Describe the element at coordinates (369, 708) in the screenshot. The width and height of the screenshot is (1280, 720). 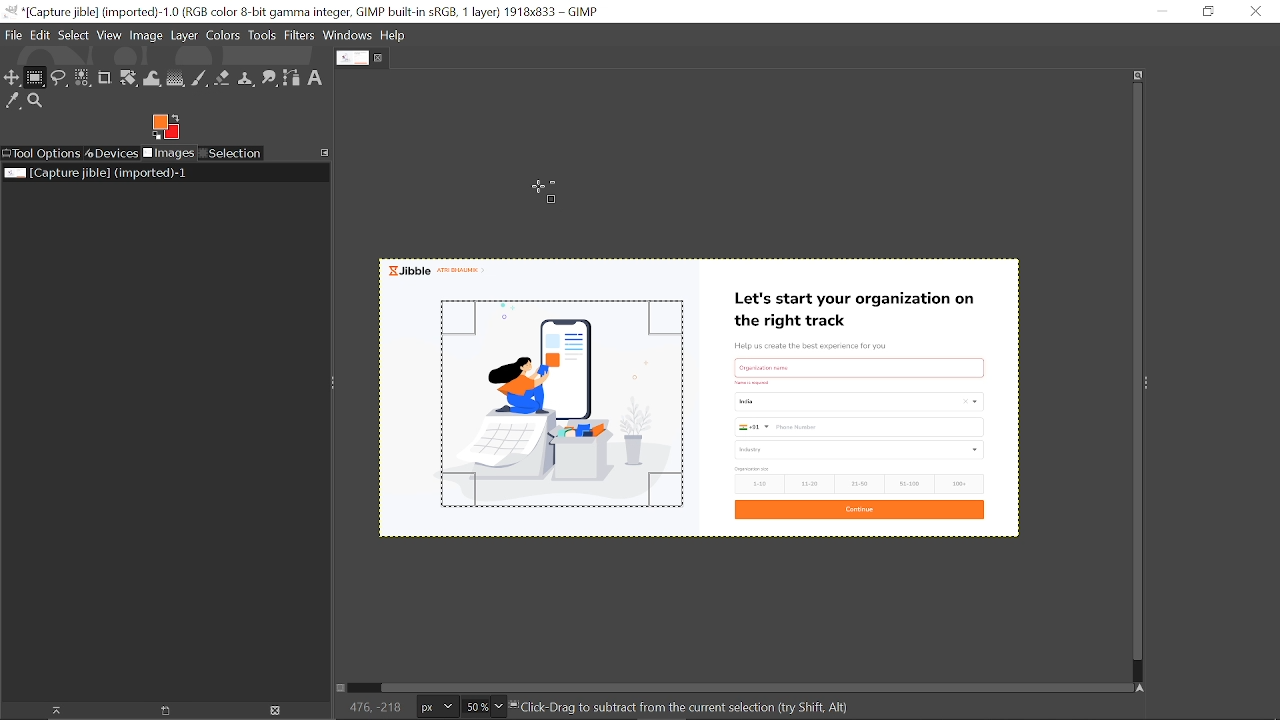
I see `186, 126` at that location.